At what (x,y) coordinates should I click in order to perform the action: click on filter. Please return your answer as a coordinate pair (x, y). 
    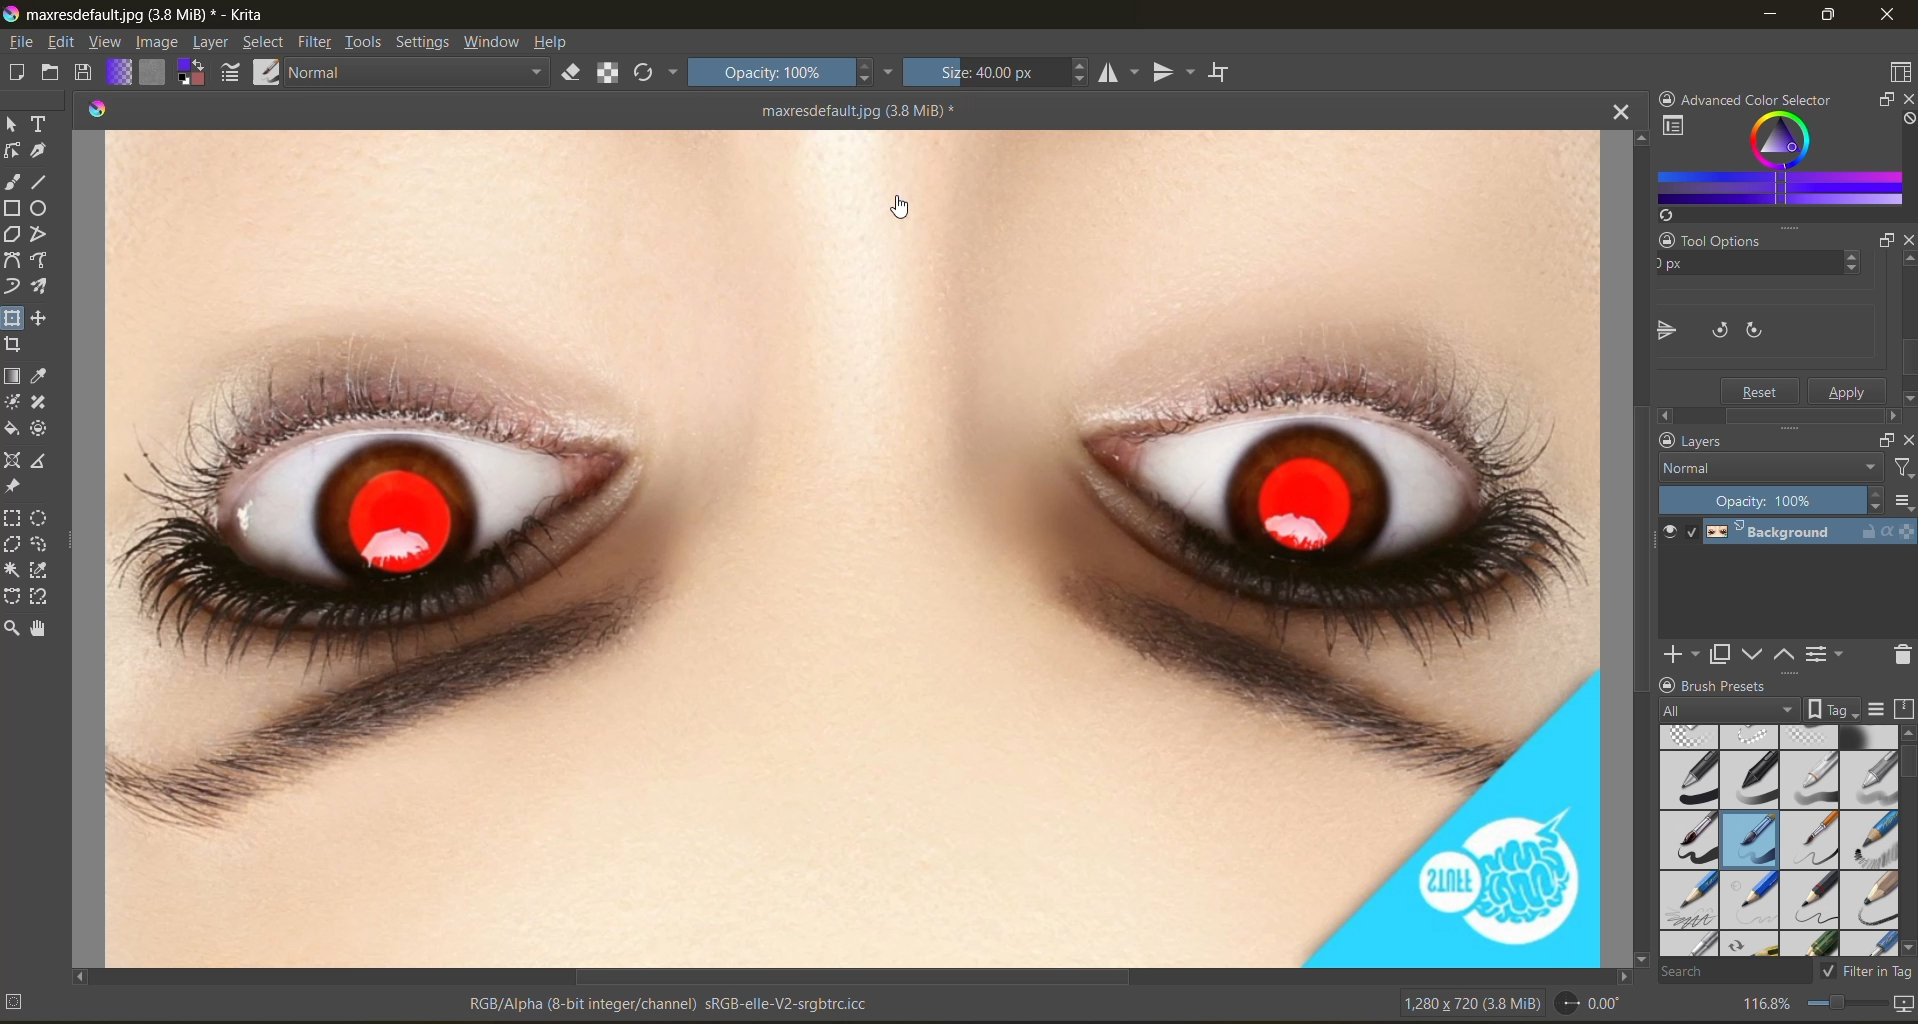
    Looking at the image, I should click on (319, 41).